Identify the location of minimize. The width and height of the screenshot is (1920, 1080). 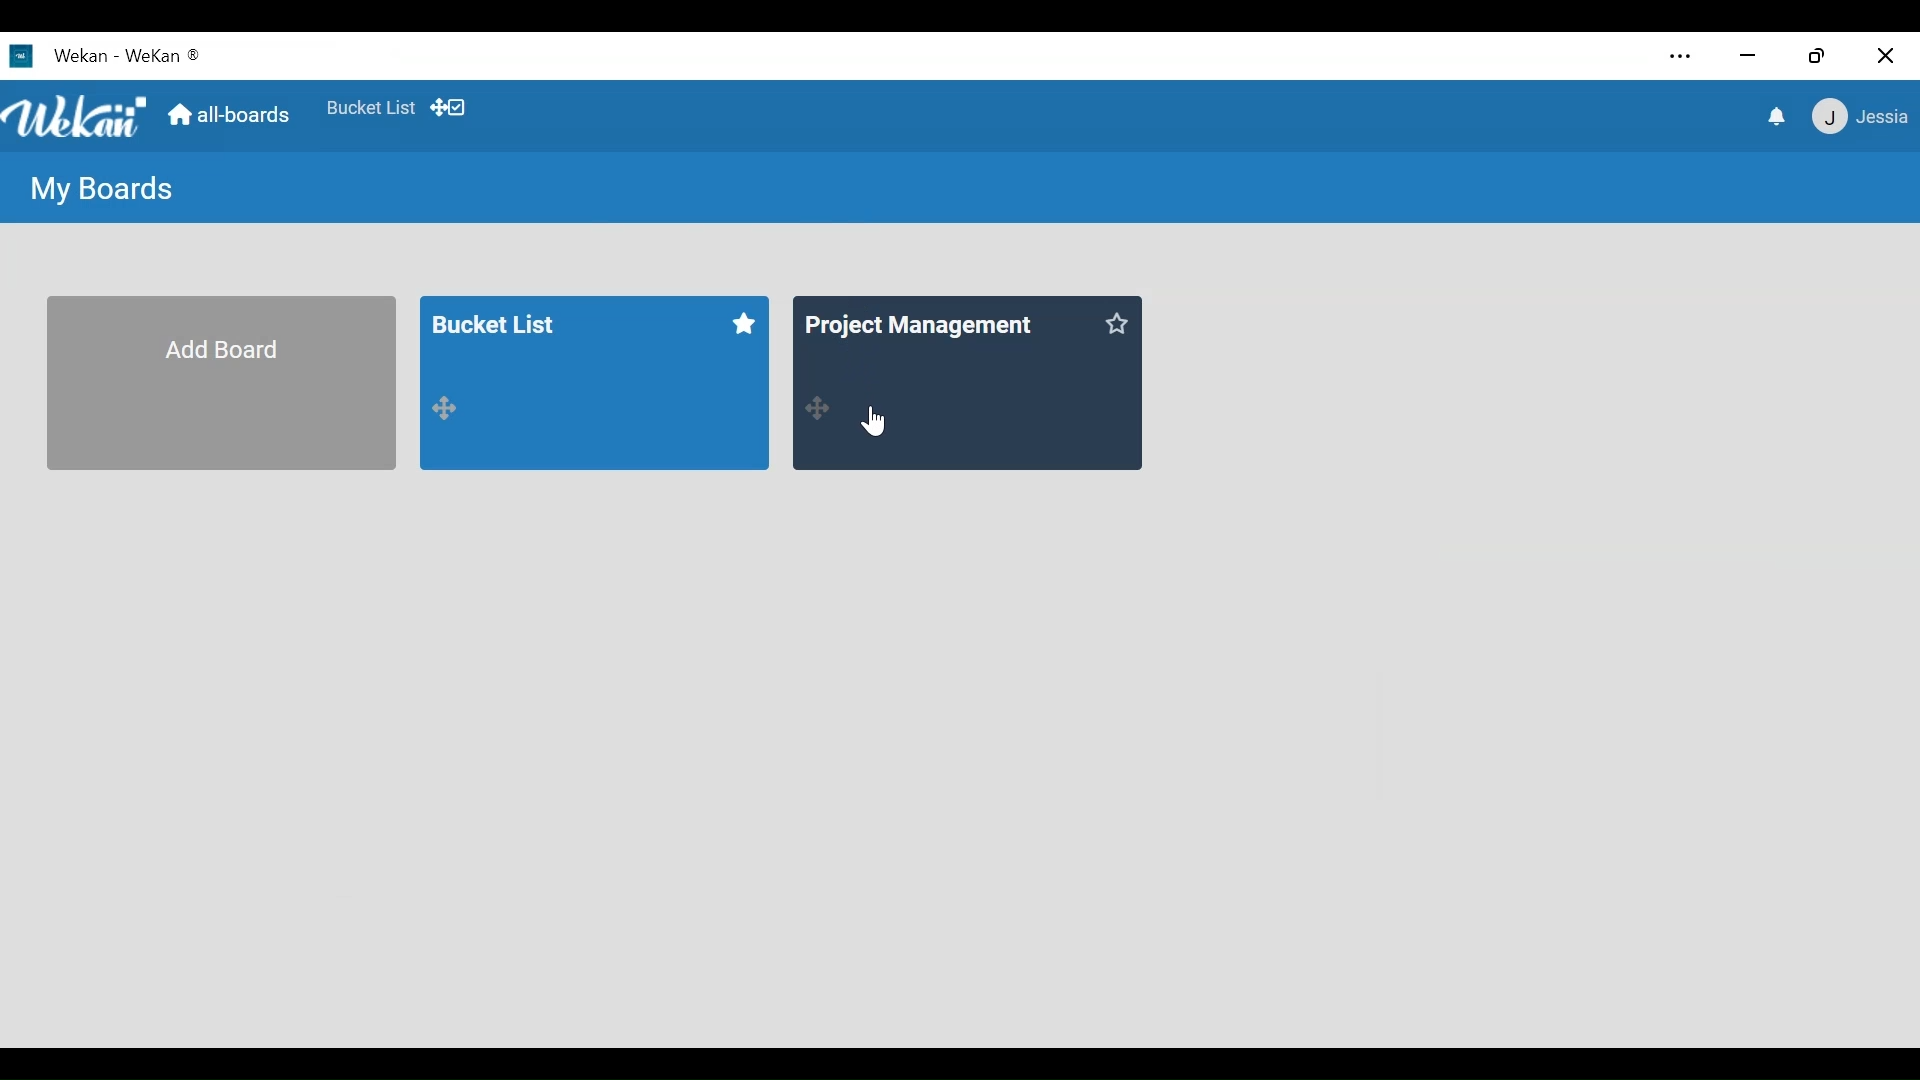
(1749, 55).